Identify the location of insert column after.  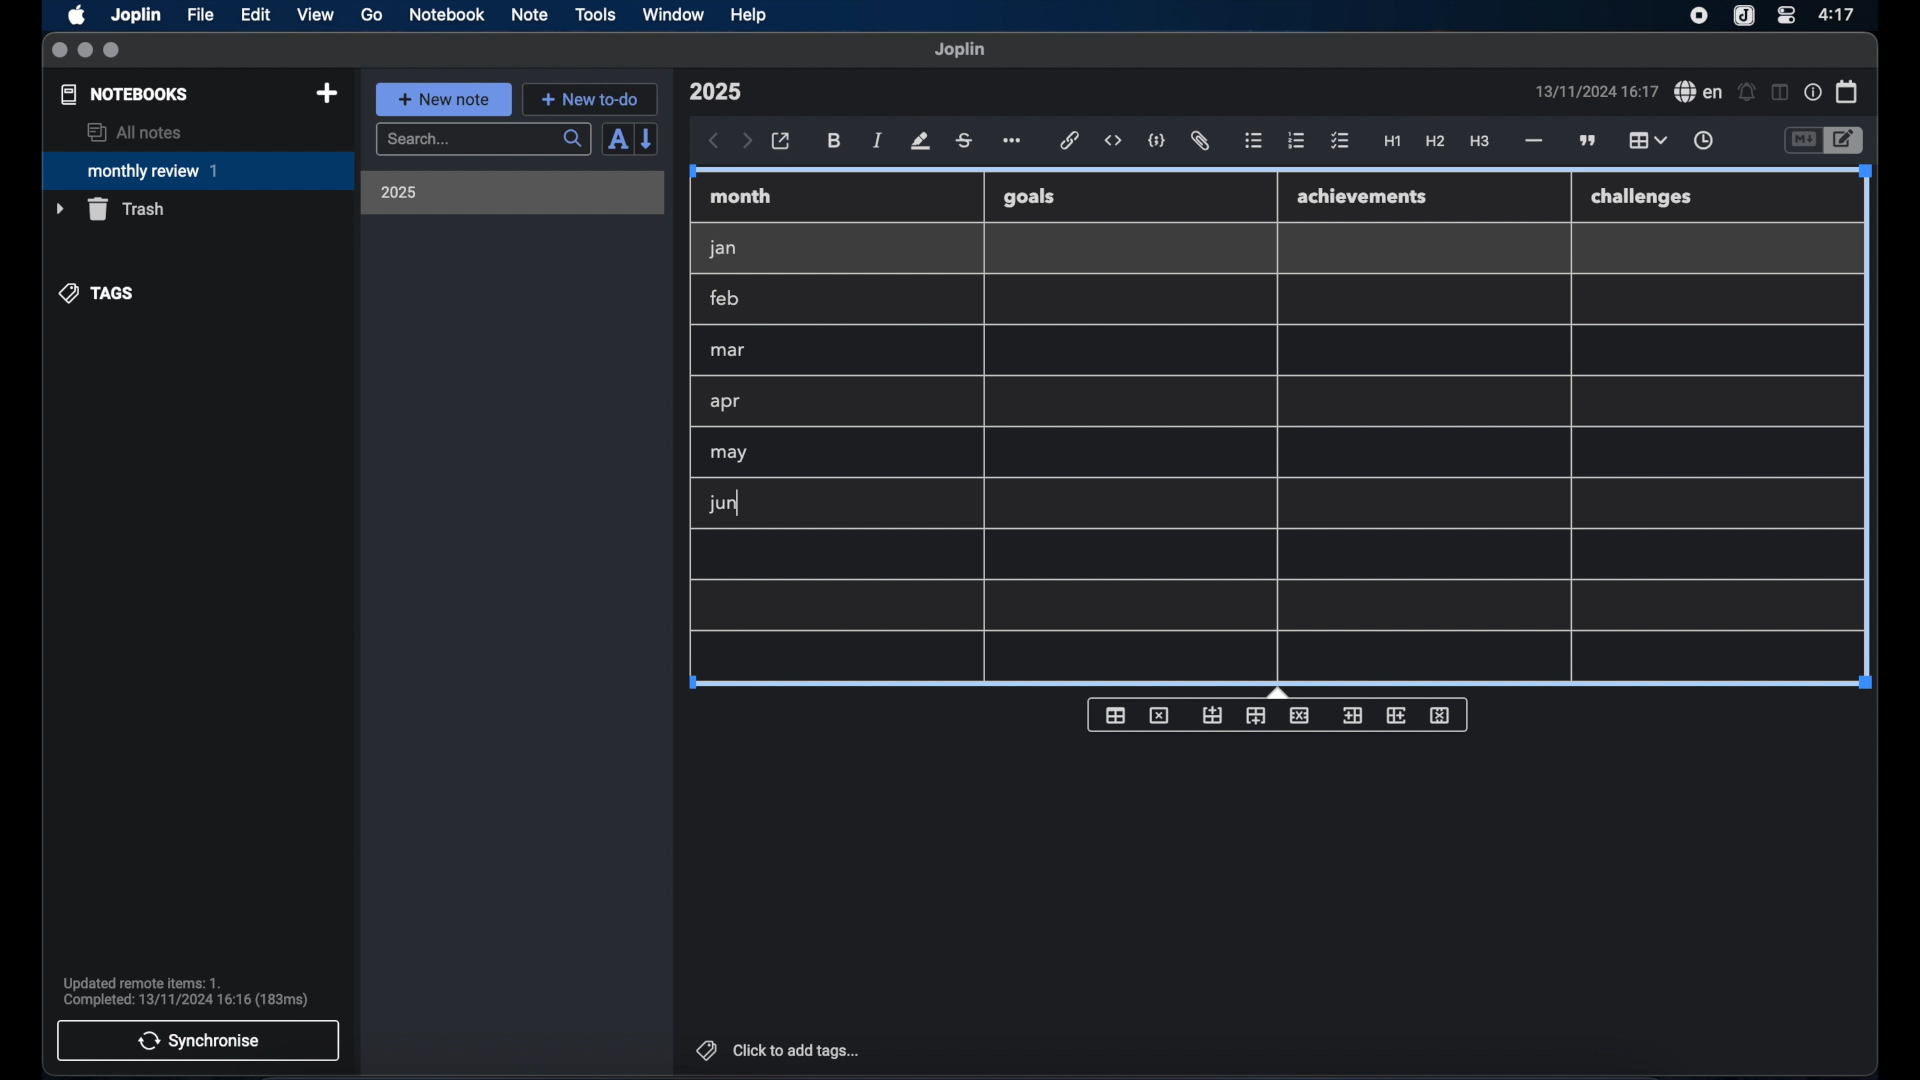
(1397, 715).